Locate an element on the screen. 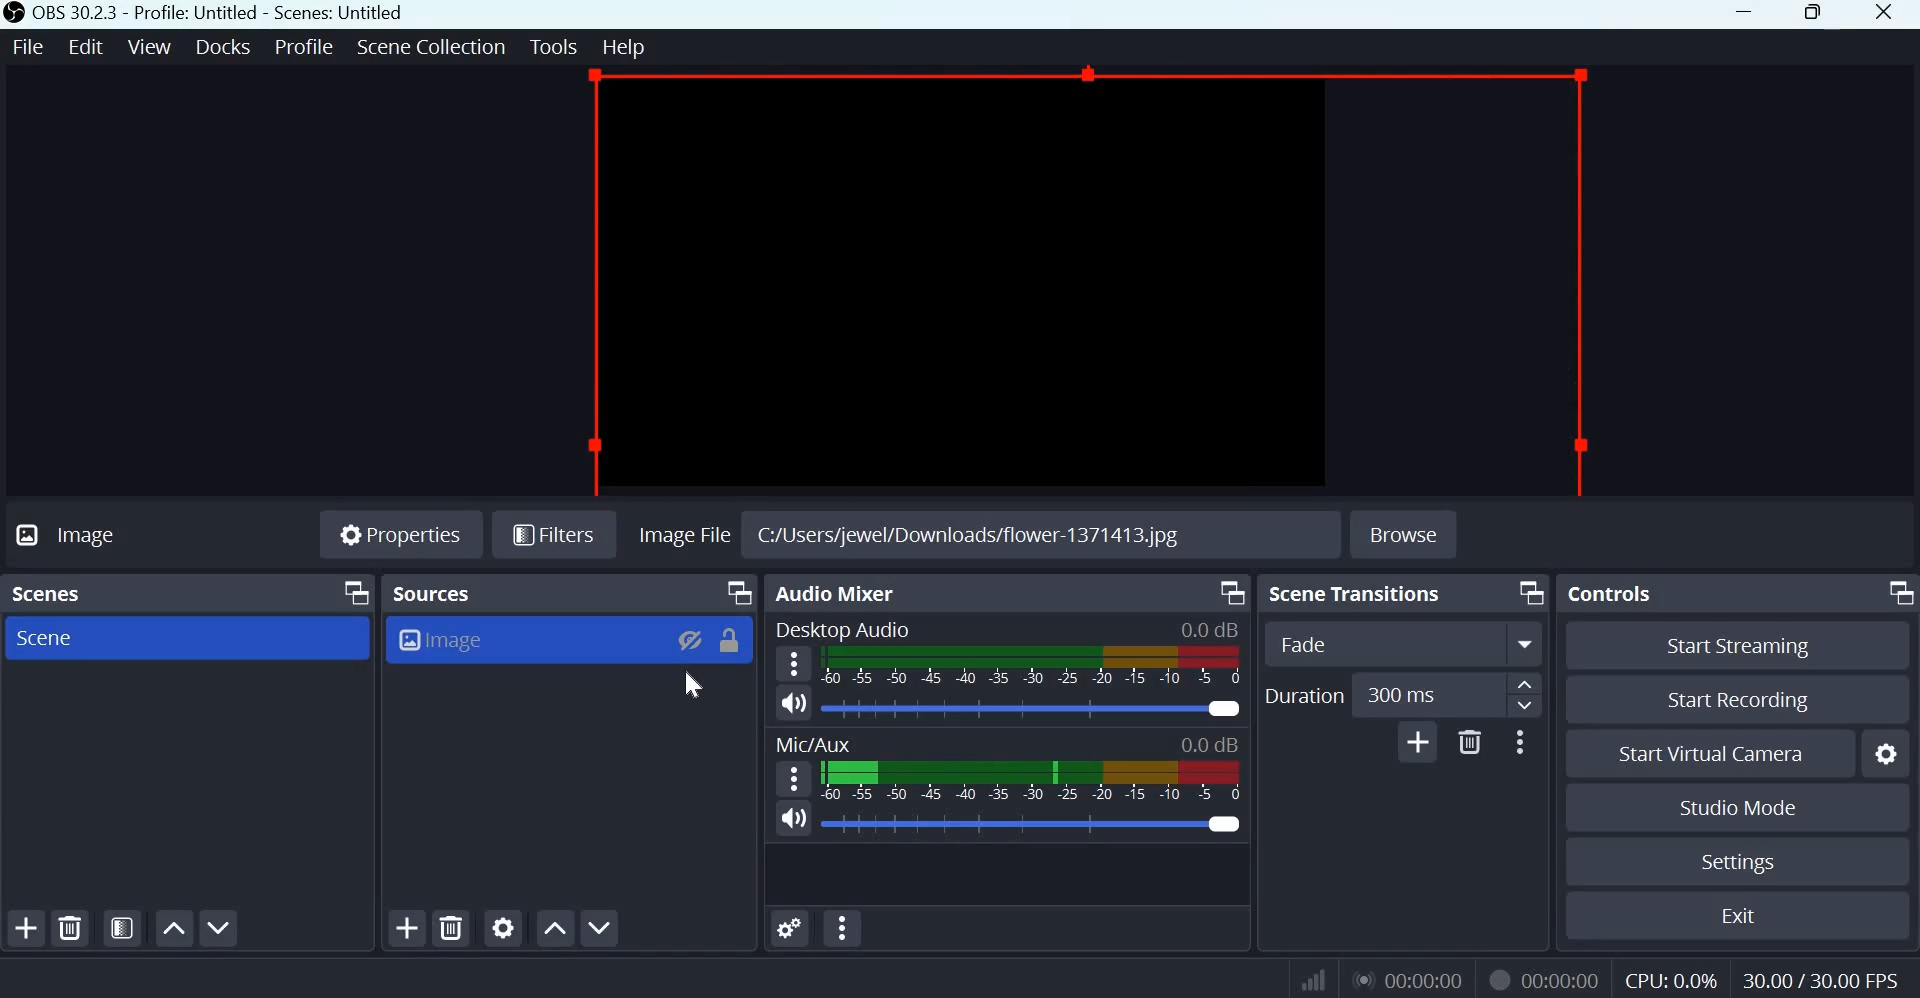  Remove selected source(s) is located at coordinates (454, 929).